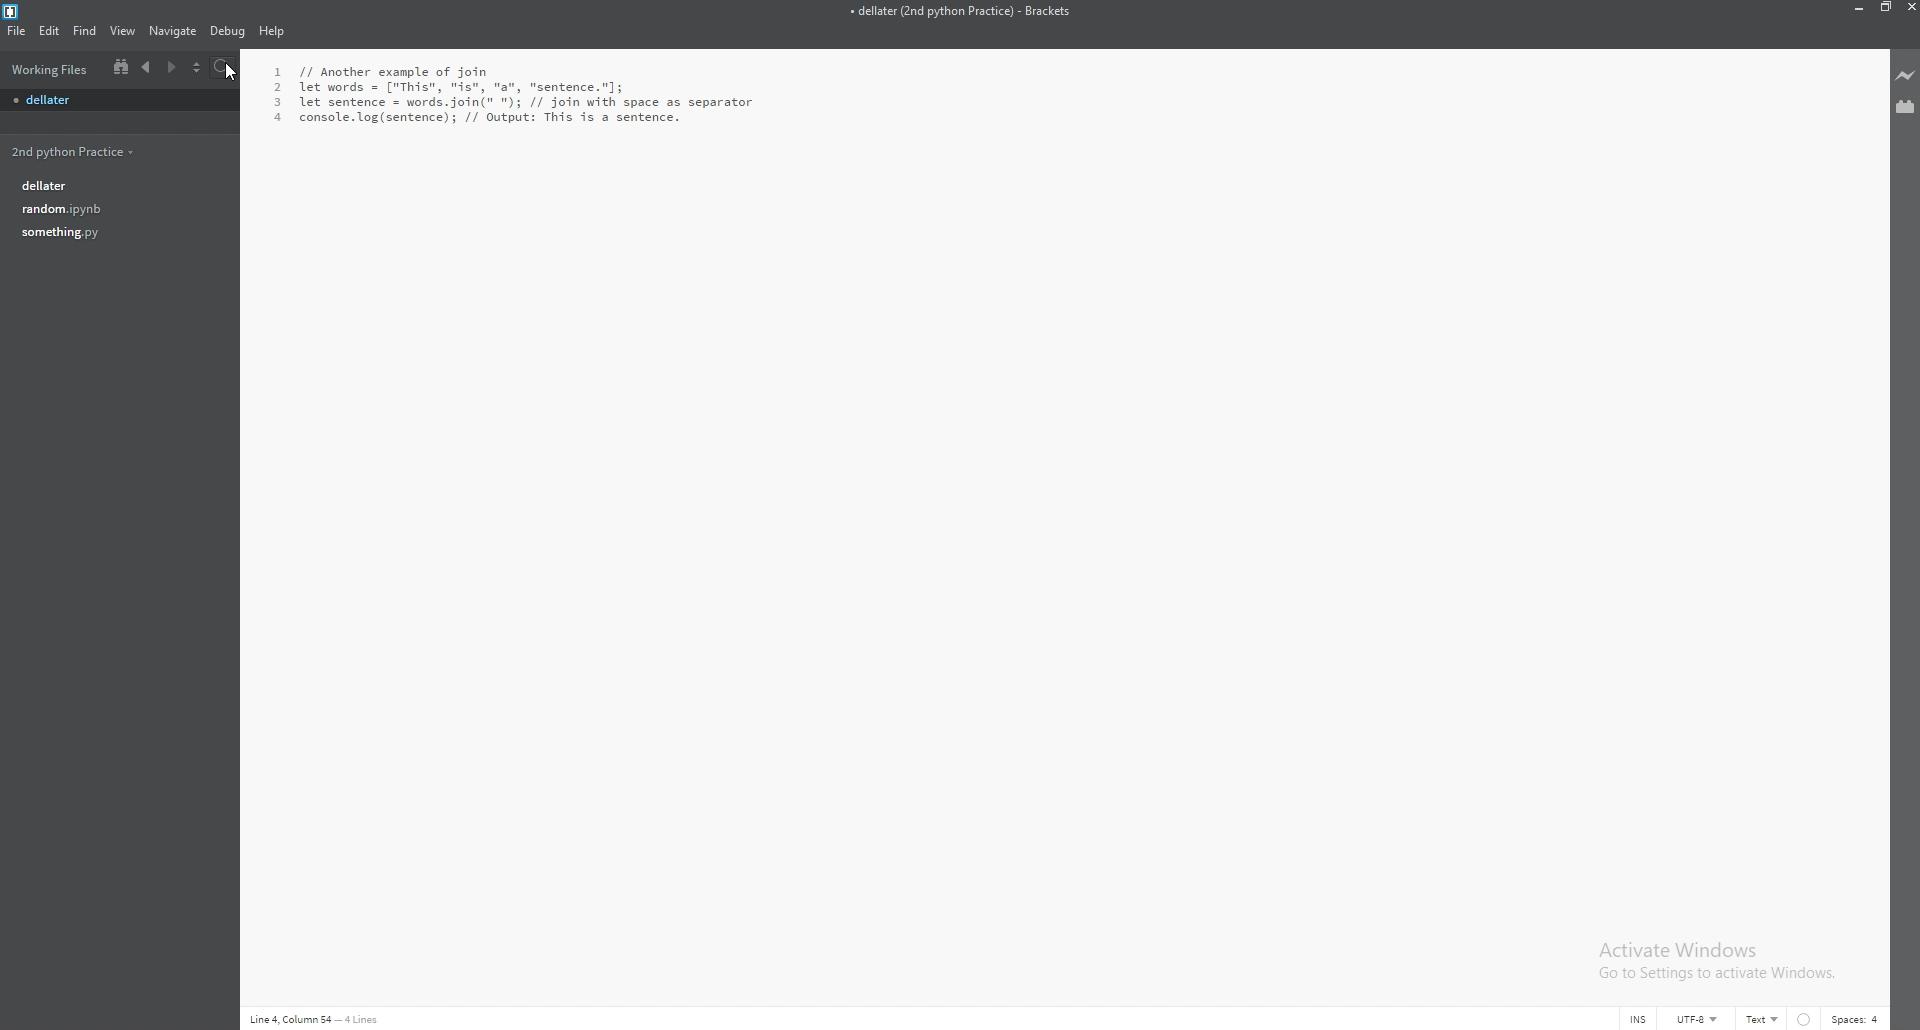  Describe the element at coordinates (272, 31) in the screenshot. I see `help` at that location.